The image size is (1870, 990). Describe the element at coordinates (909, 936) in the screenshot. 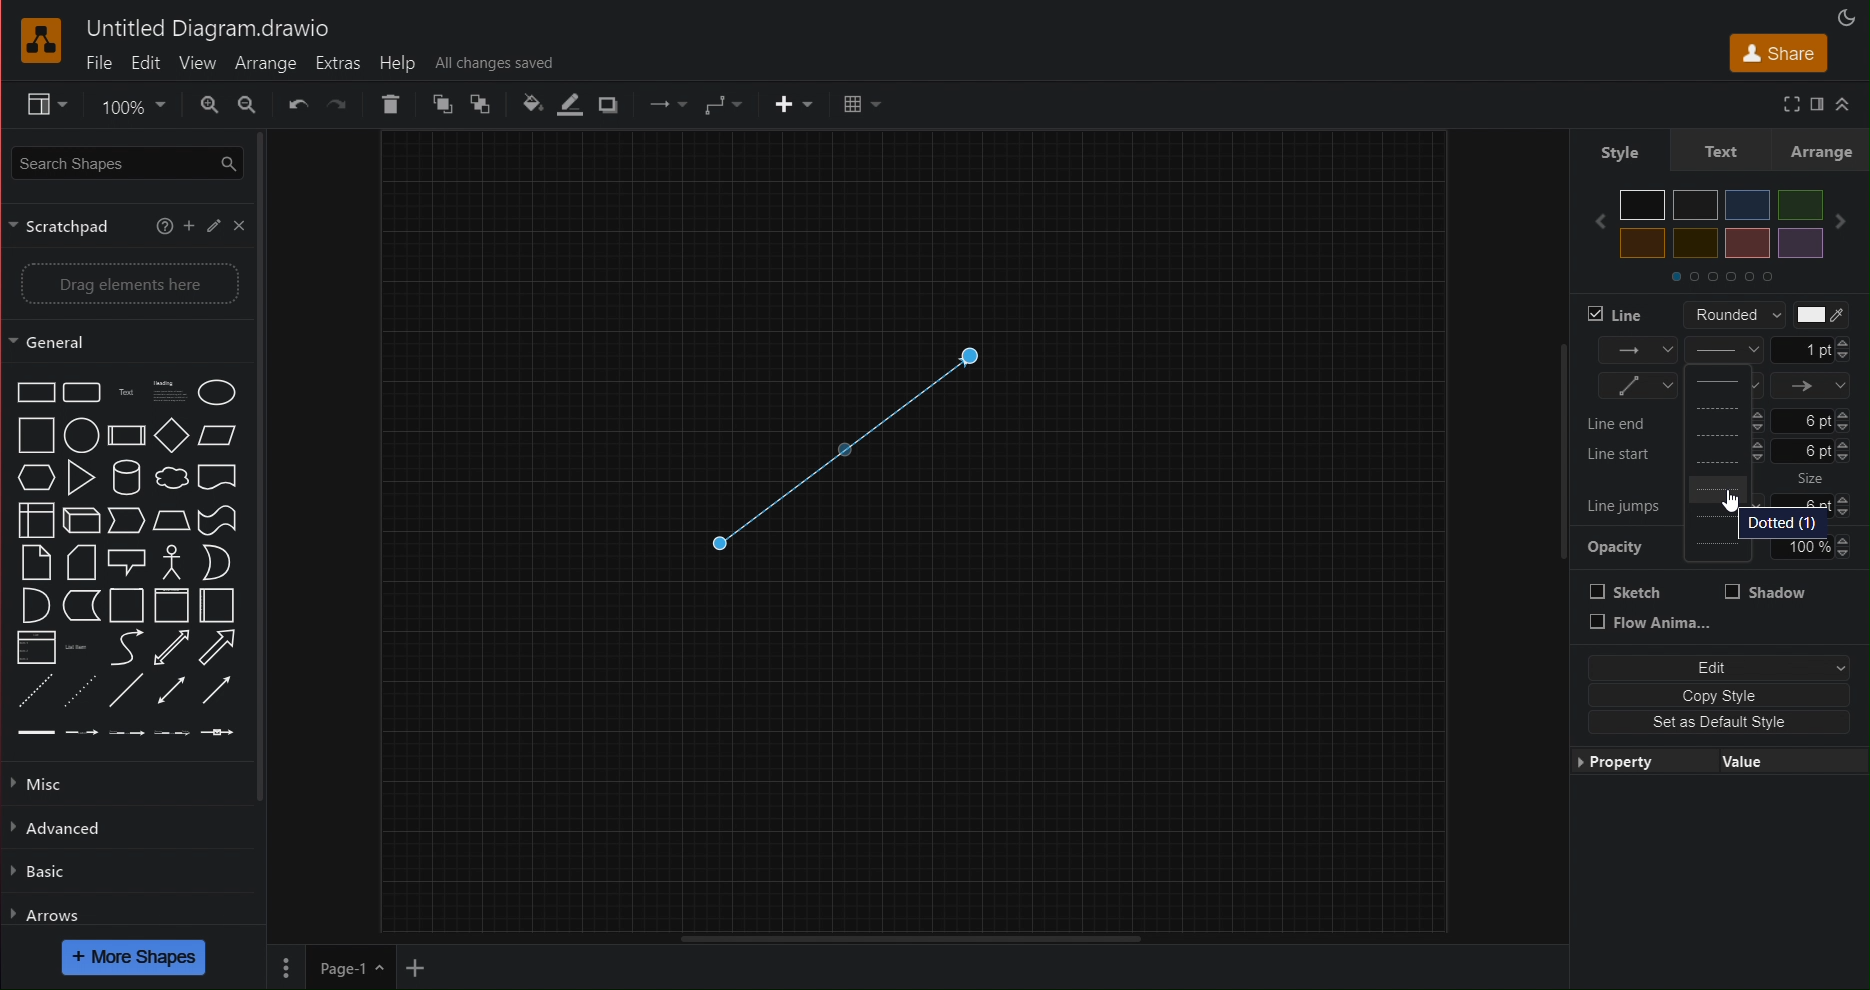

I see `page limit` at that location.